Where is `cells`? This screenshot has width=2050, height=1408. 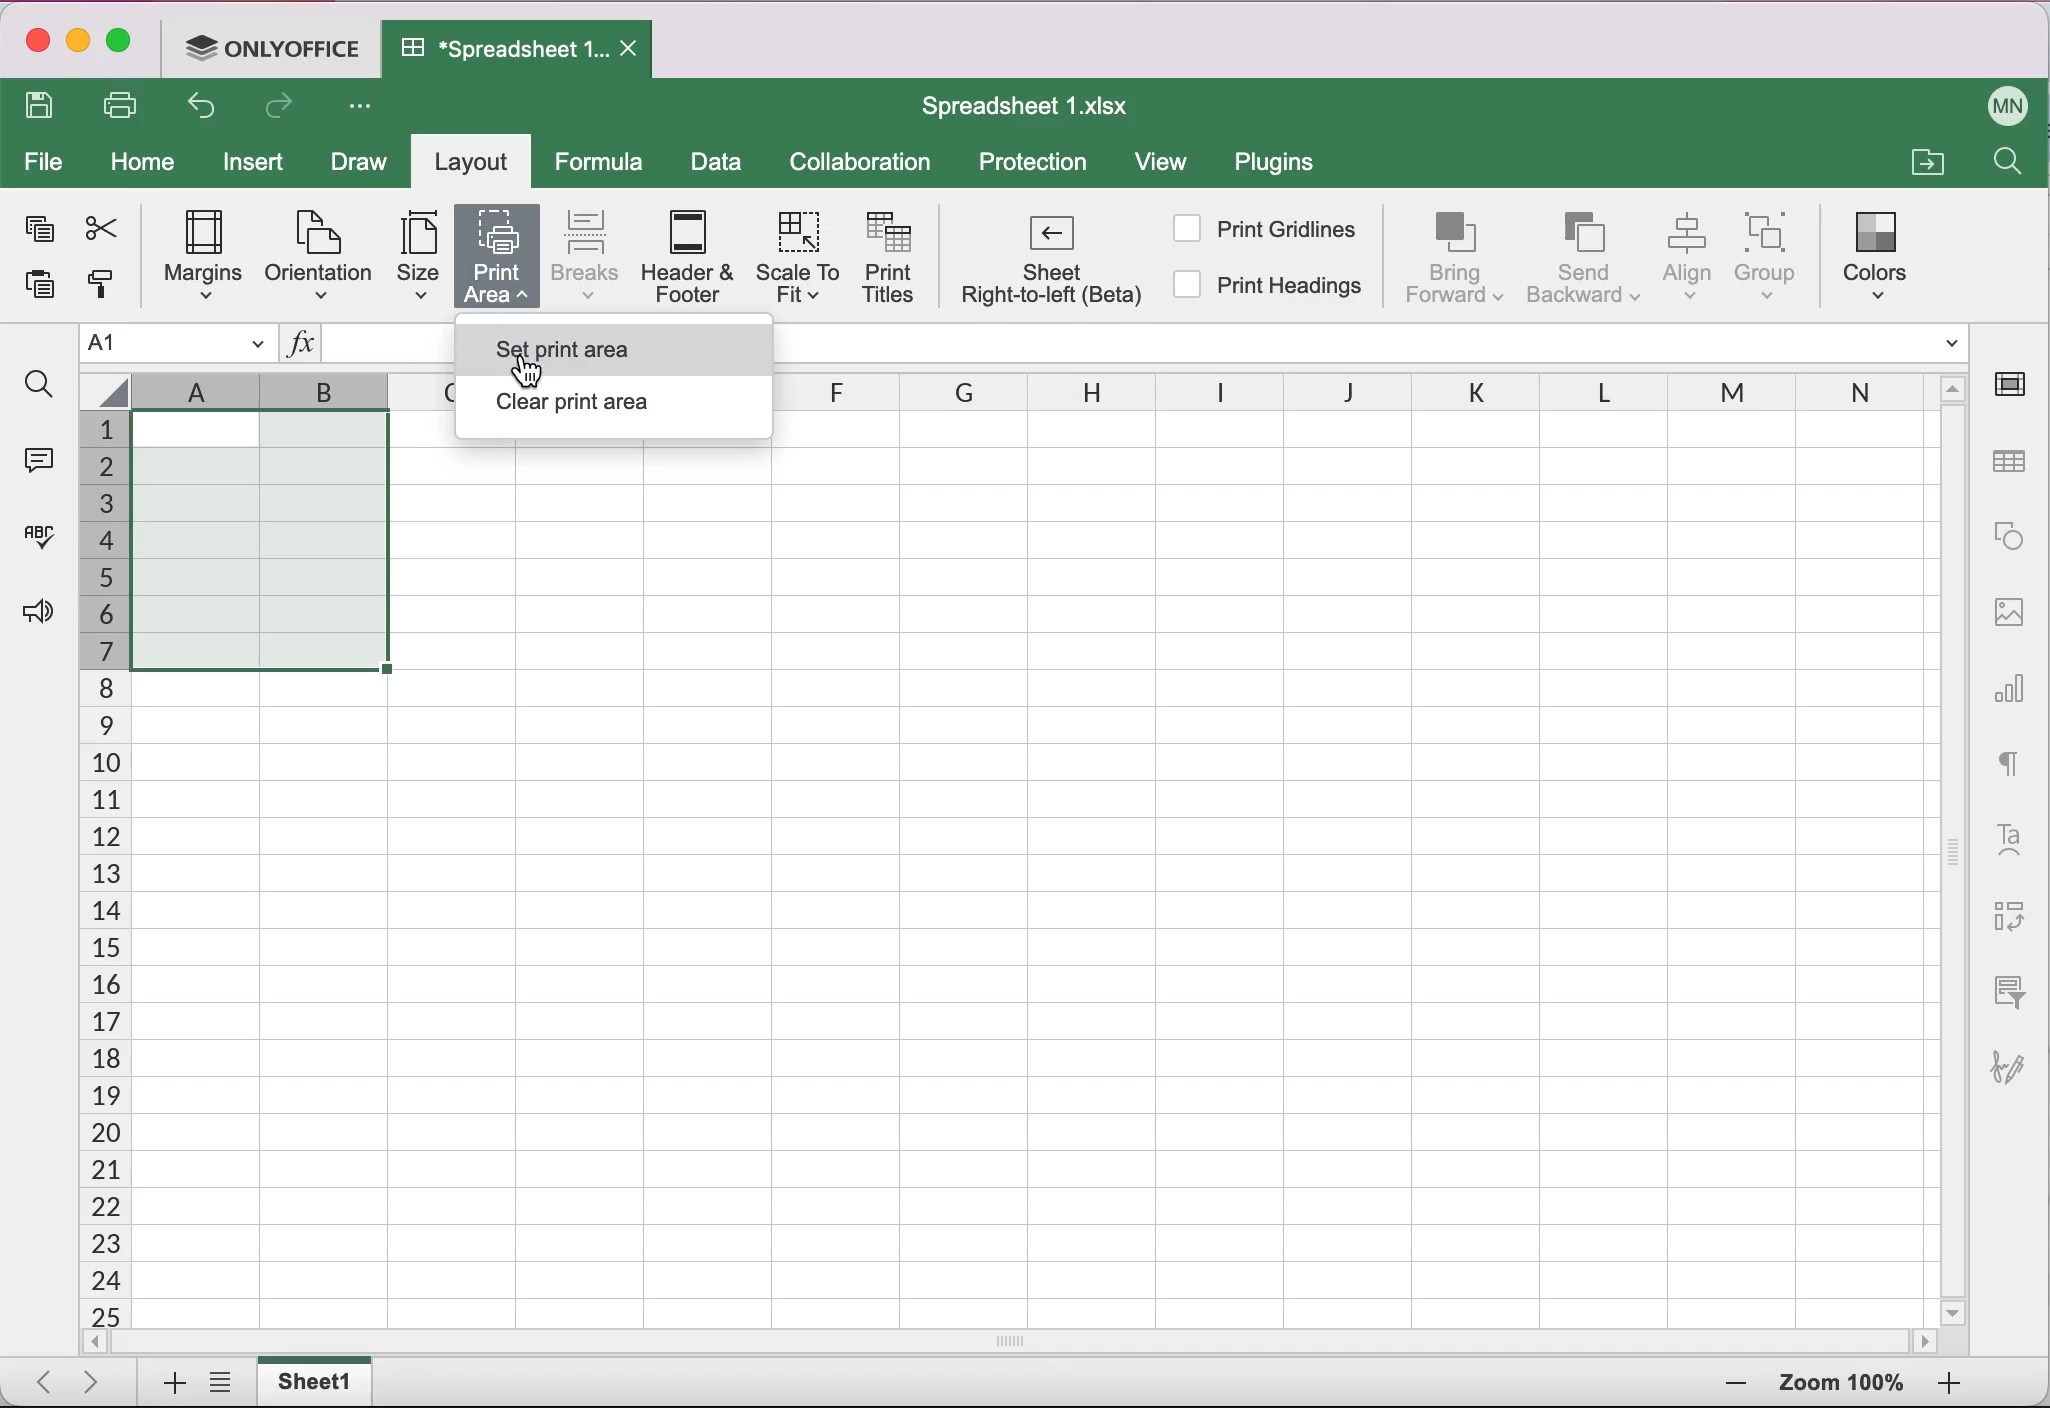 cells is located at coordinates (1210, 881).